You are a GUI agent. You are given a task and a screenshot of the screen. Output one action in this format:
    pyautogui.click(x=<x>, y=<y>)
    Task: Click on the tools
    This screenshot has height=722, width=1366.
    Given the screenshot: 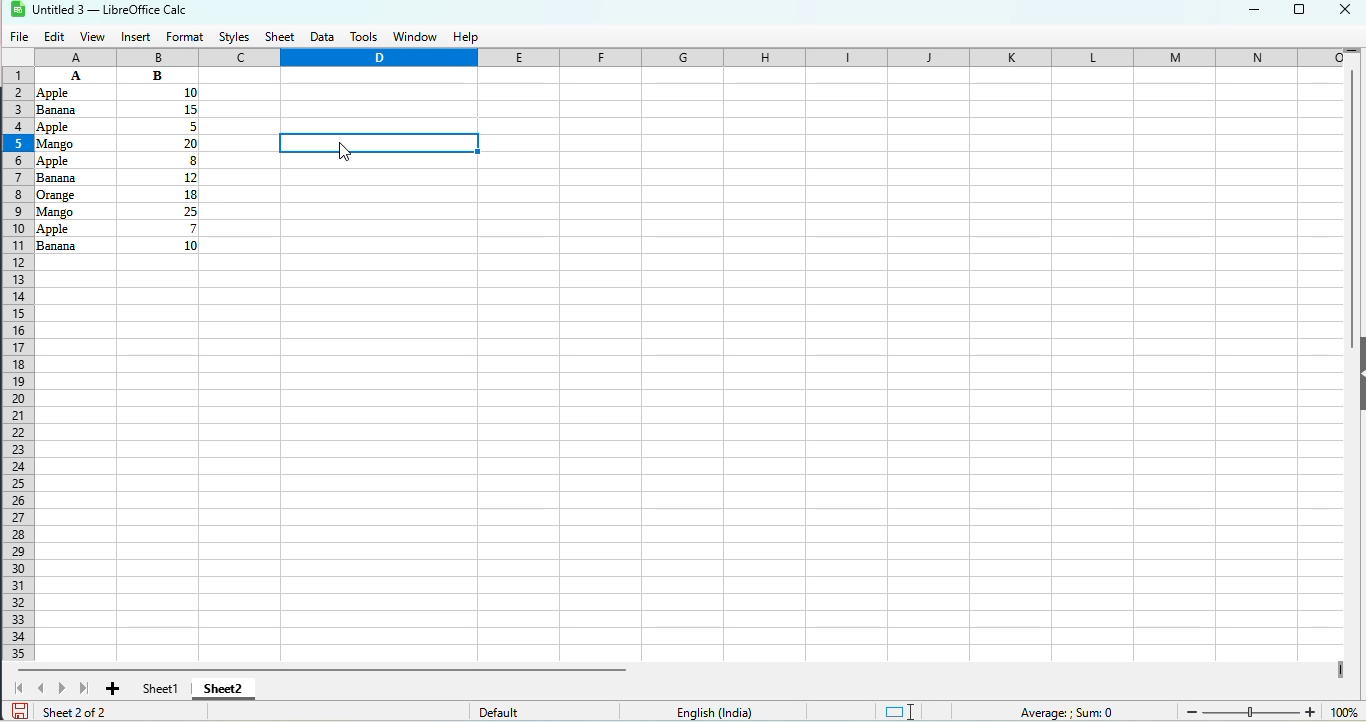 What is the action you would take?
    pyautogui.click(x=364, y=37)
    